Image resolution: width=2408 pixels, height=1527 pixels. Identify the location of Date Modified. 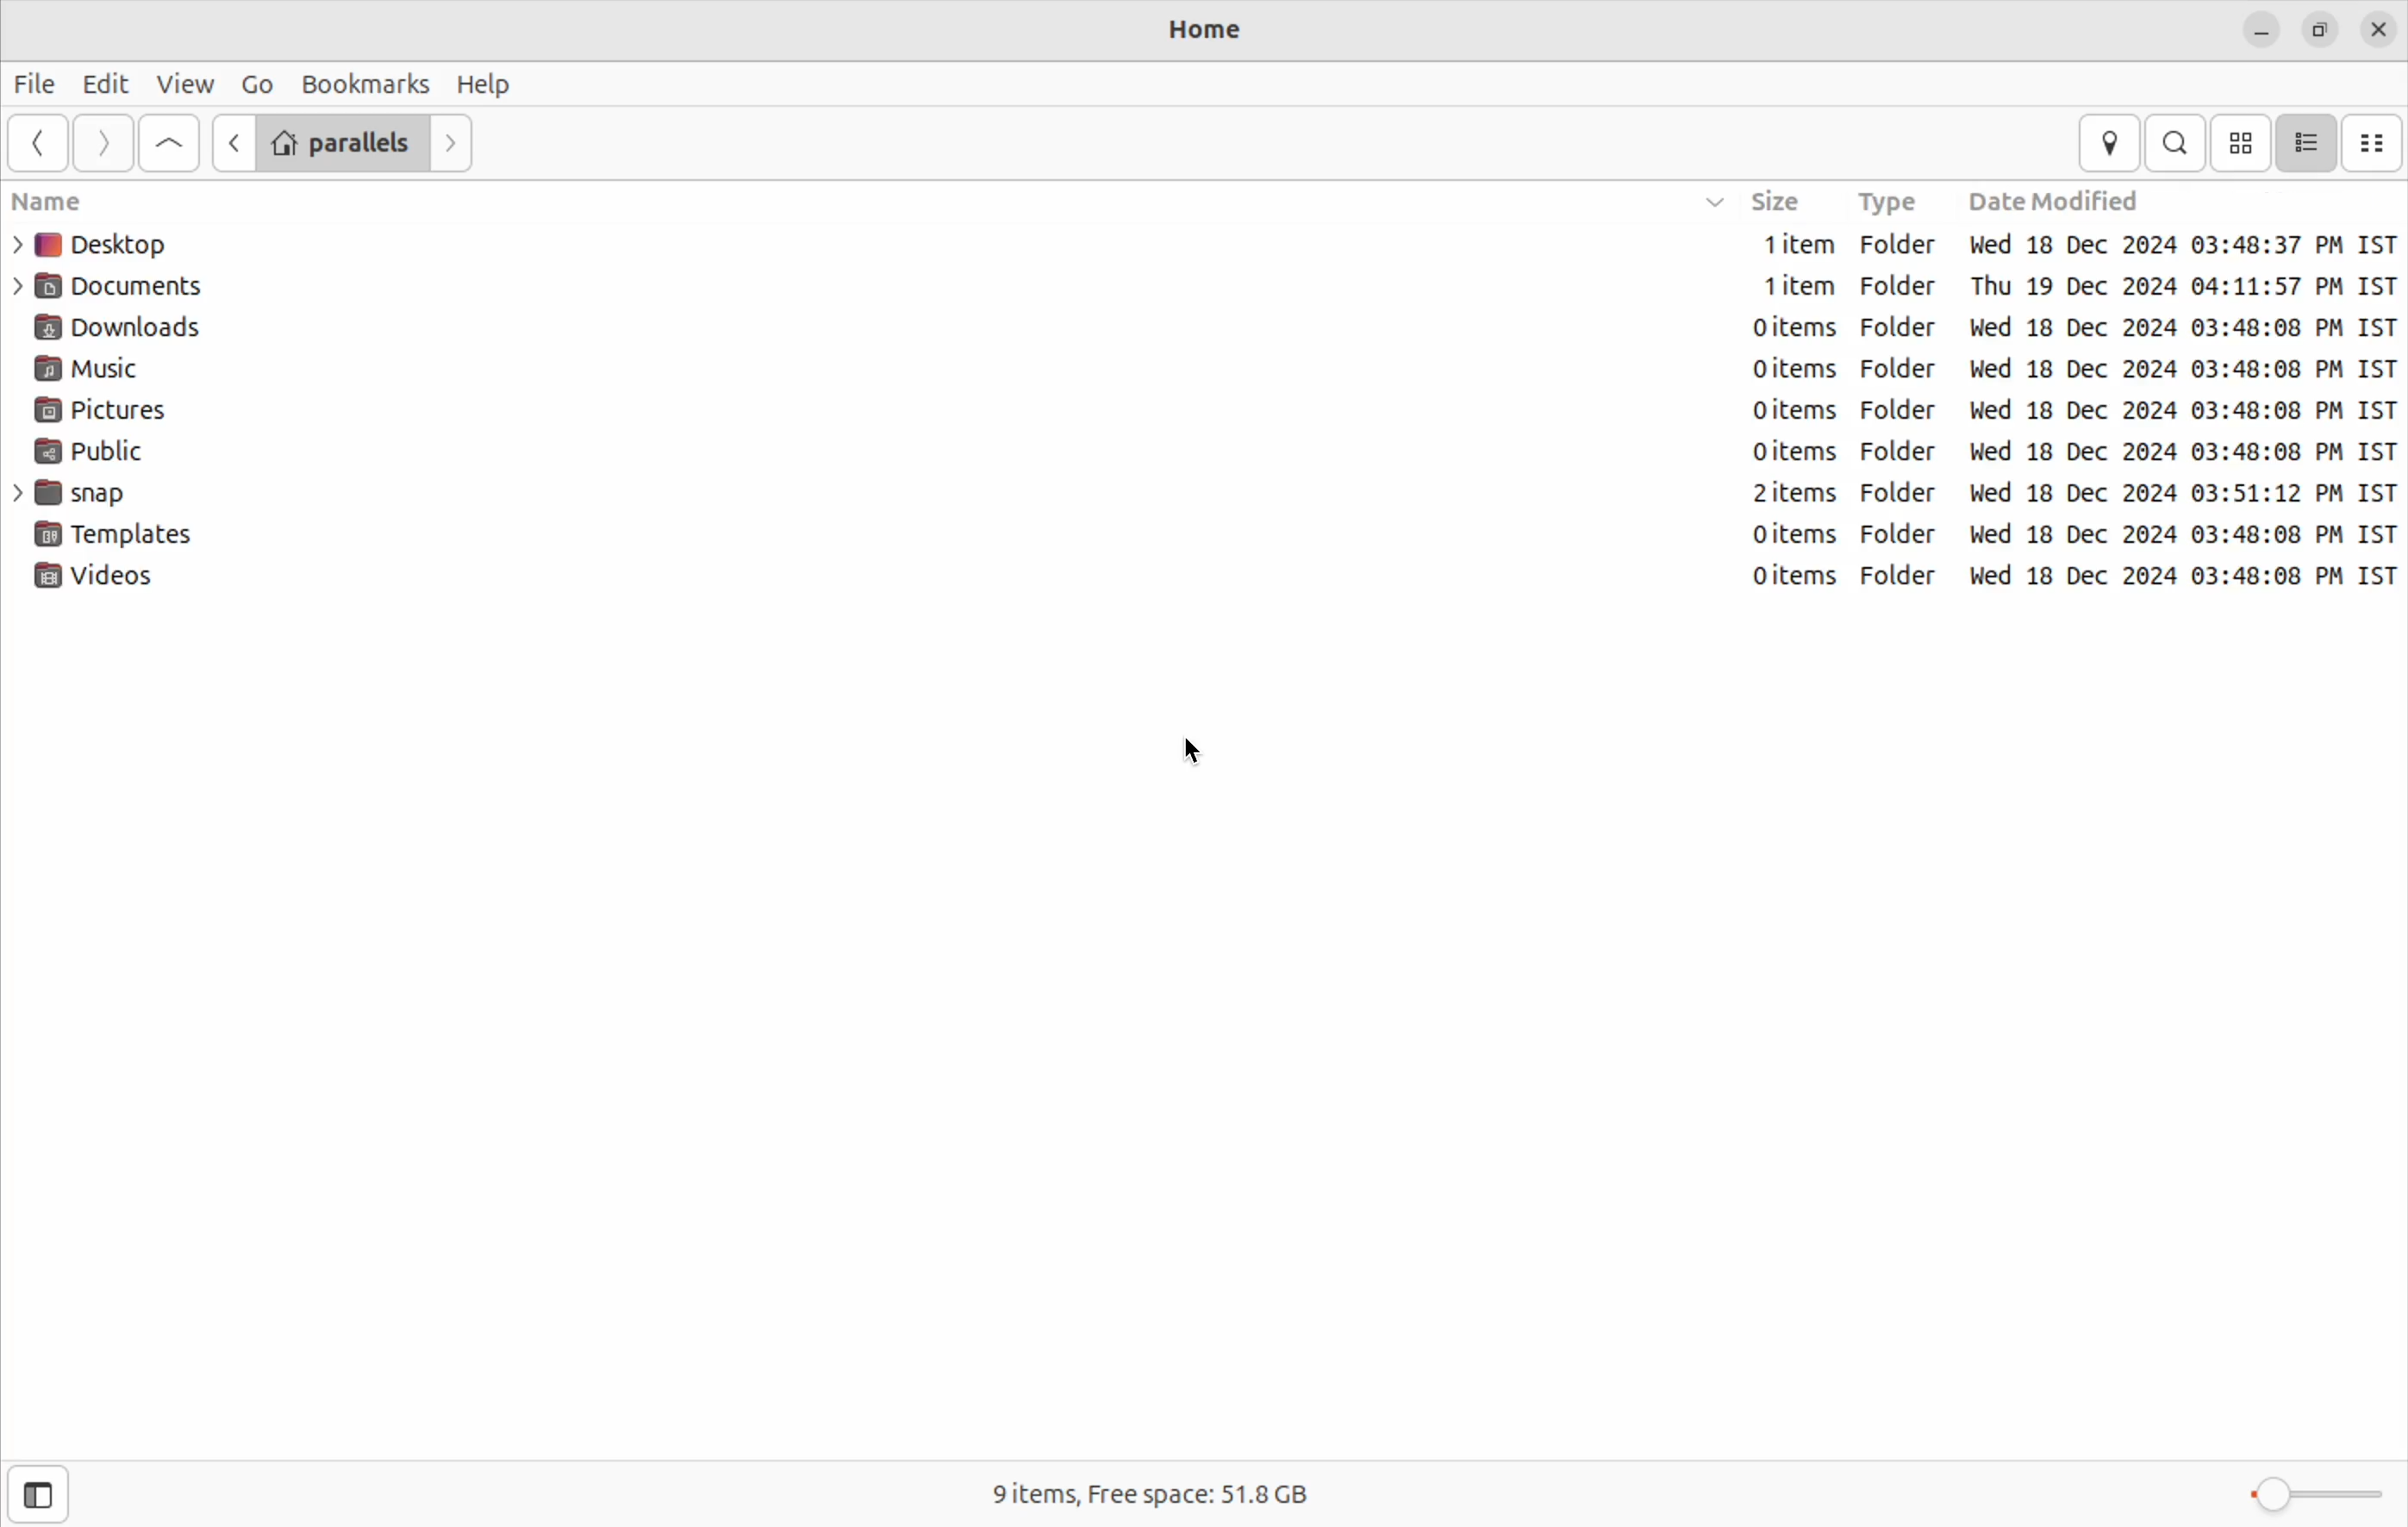
(2074, 197).